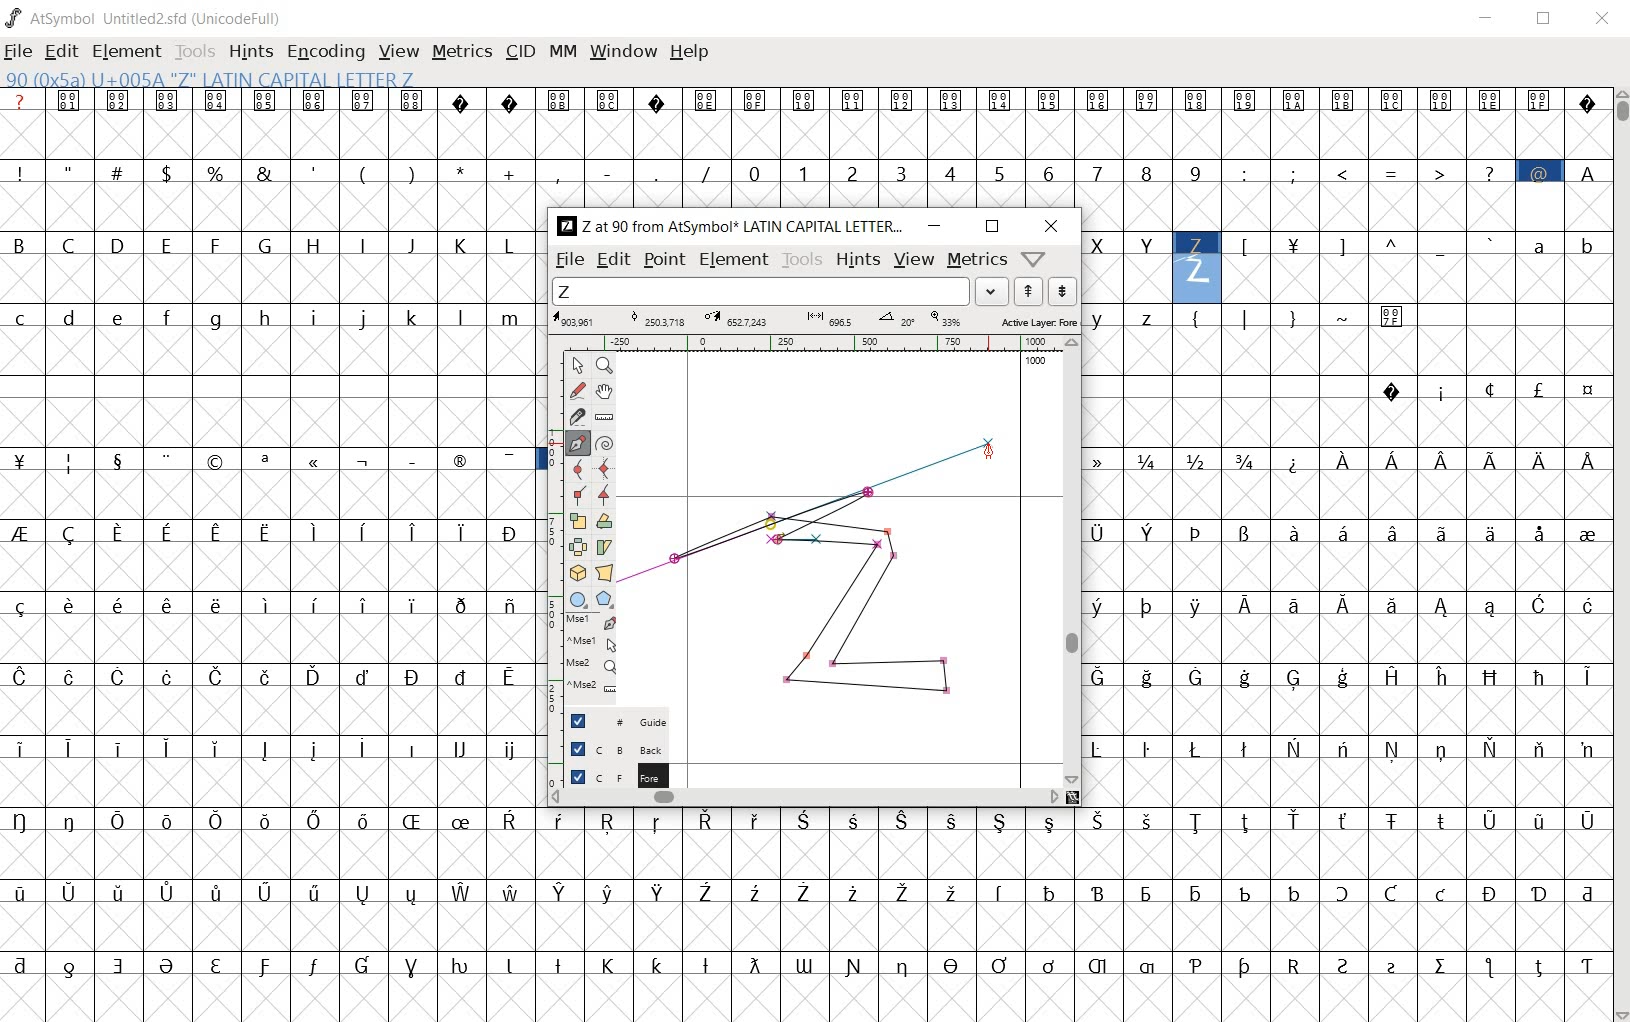 This screenshot has width=1630, height=1022. What do you see at coordinates (1062, 291) in the screenshot?
I see `show the previous word on the list` at bounding box center [1062, 291].